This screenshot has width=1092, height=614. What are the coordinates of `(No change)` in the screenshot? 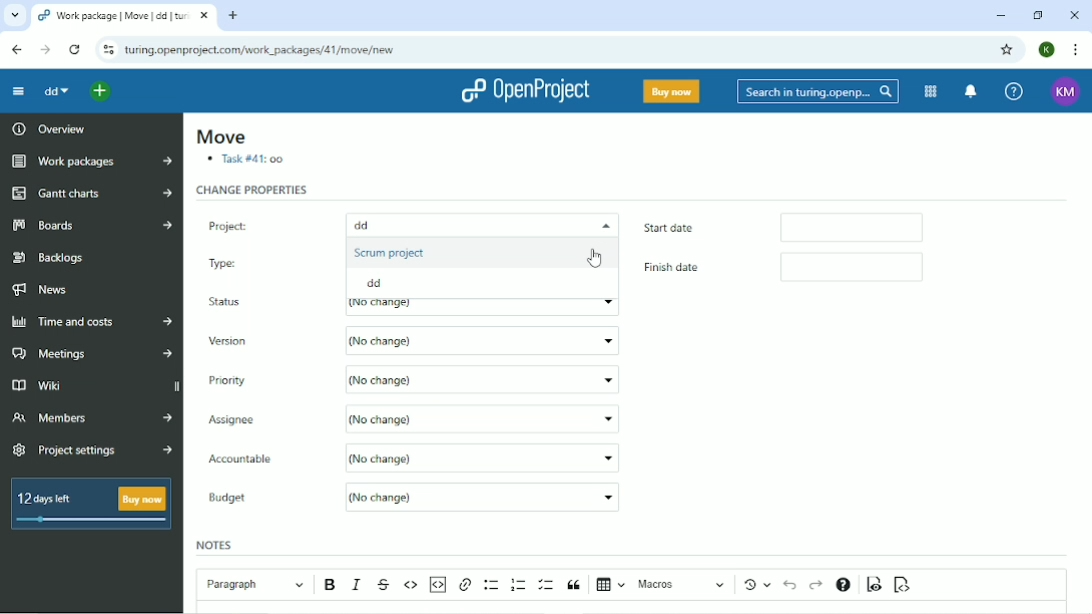 It's located at (482, 496).